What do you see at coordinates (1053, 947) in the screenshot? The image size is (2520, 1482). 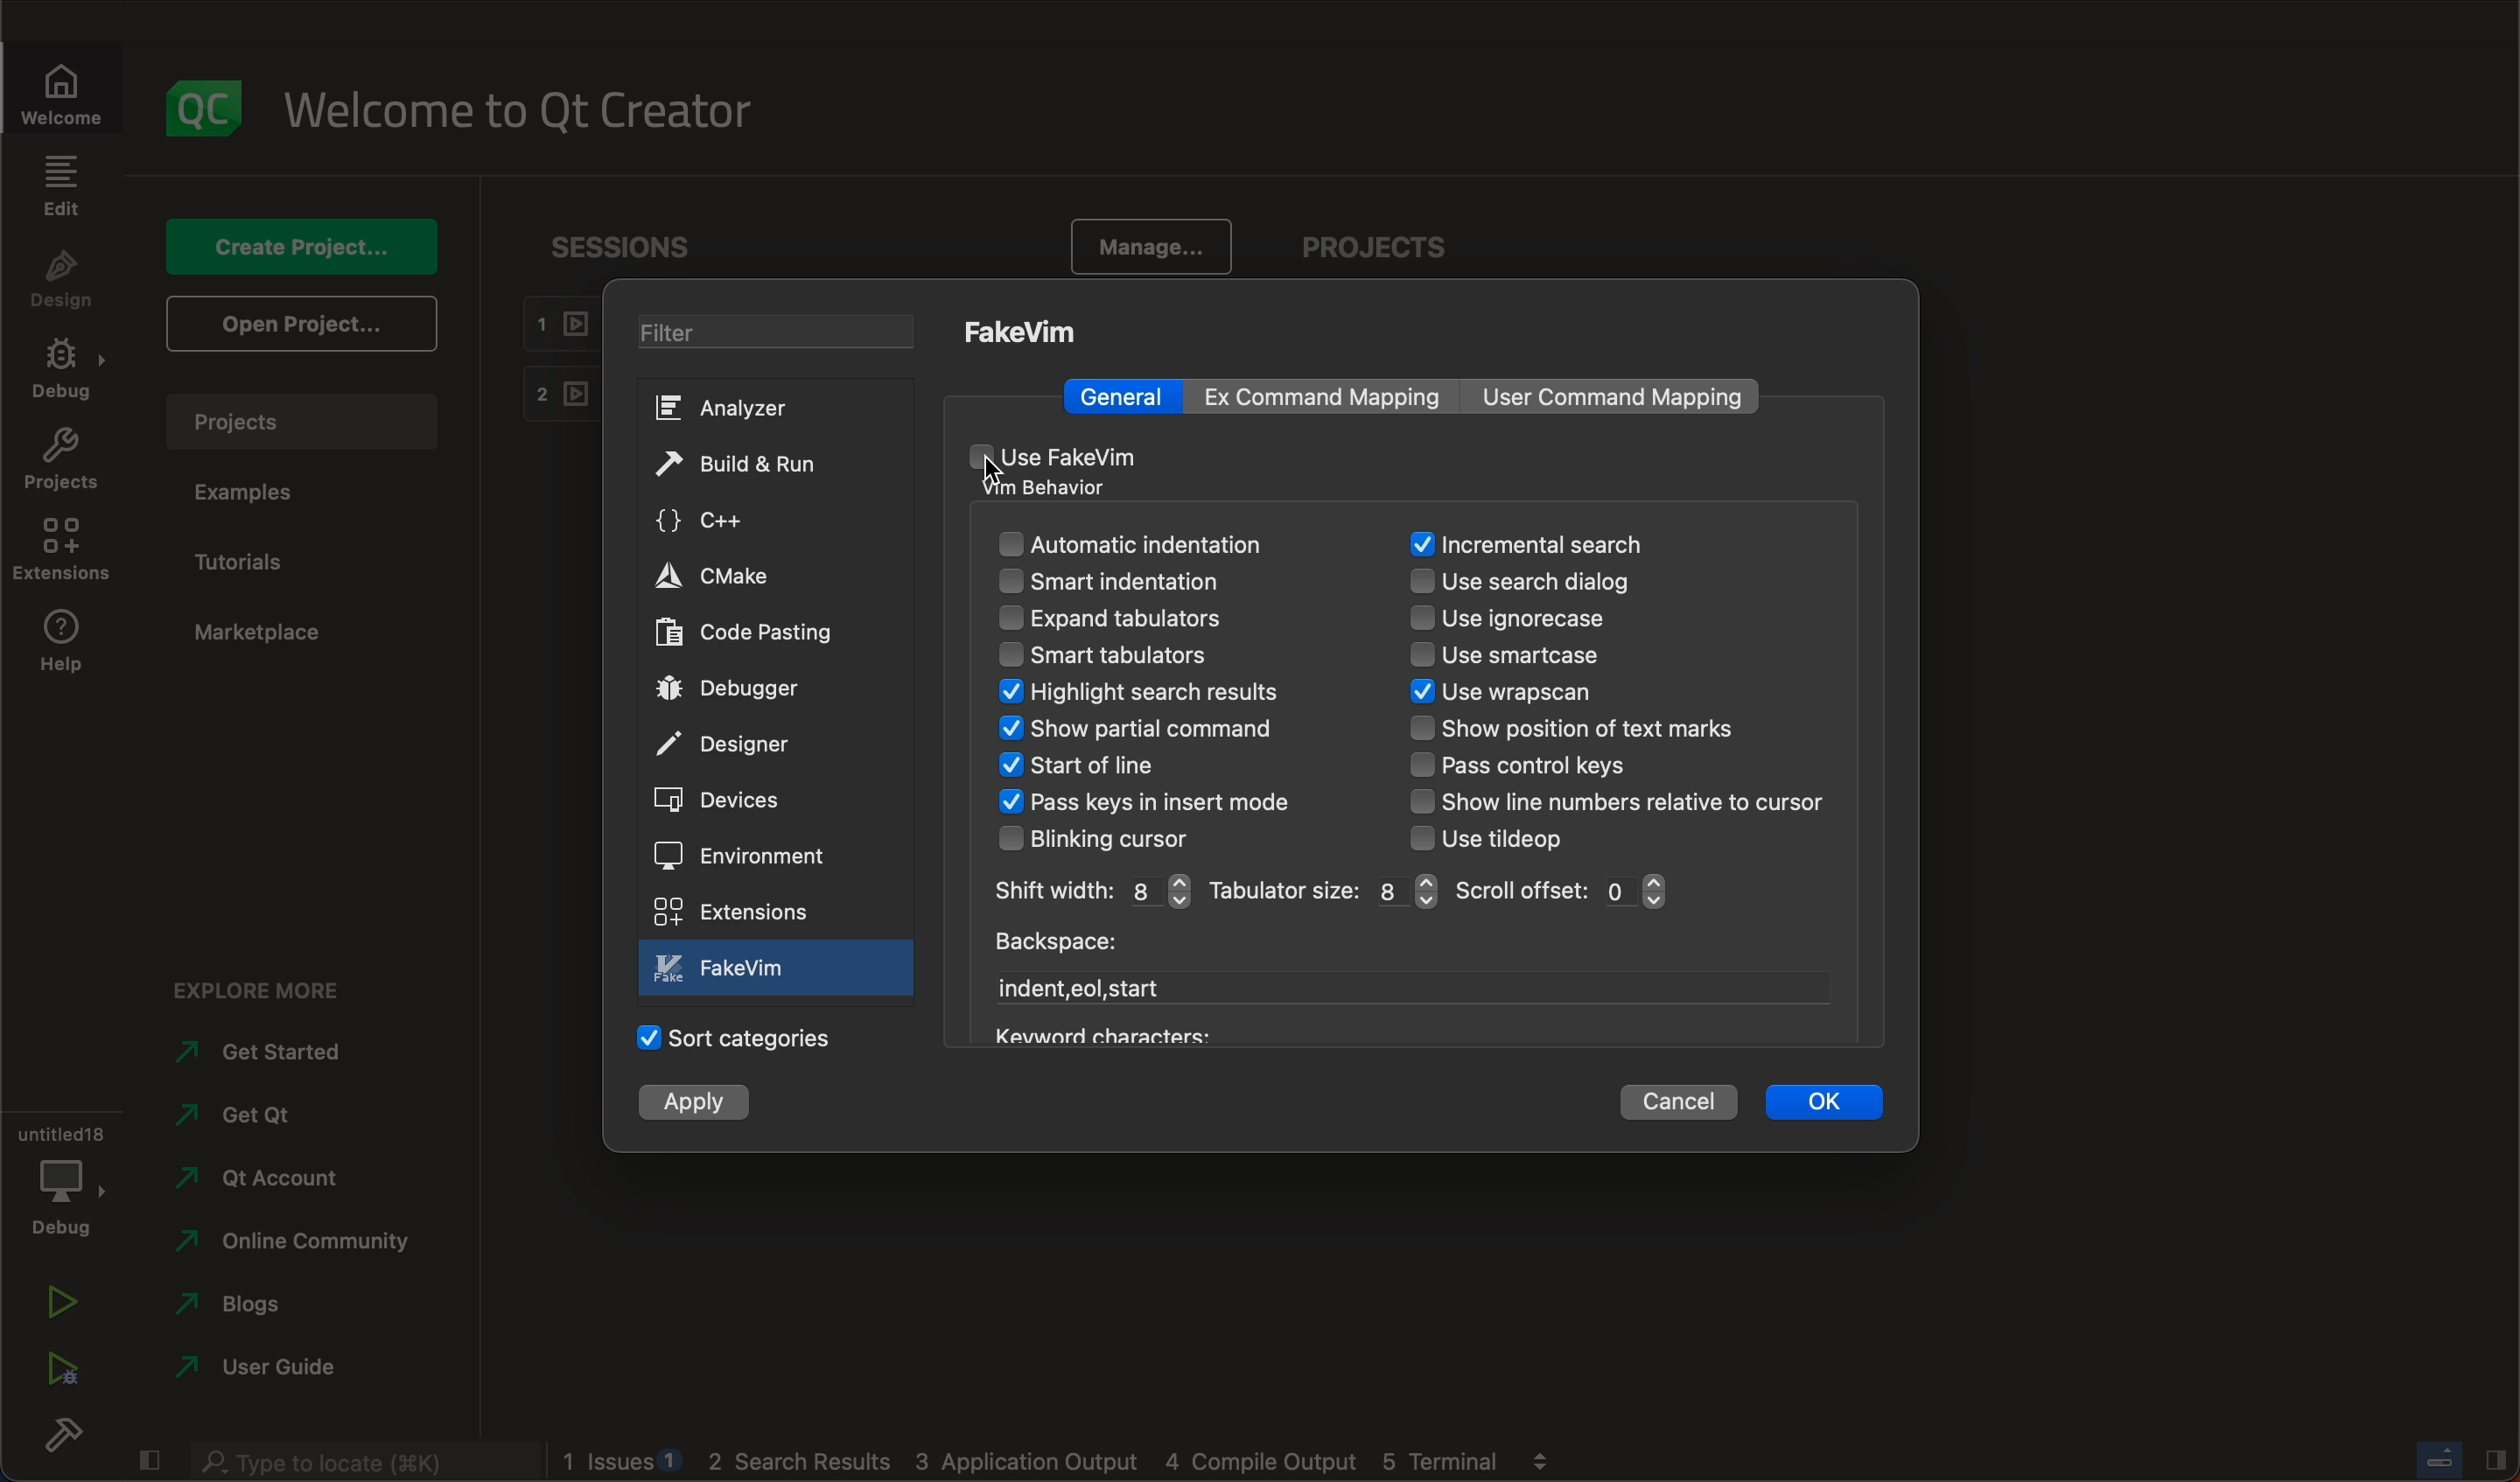 I see `backspace` at bounding box center [1053, 947].